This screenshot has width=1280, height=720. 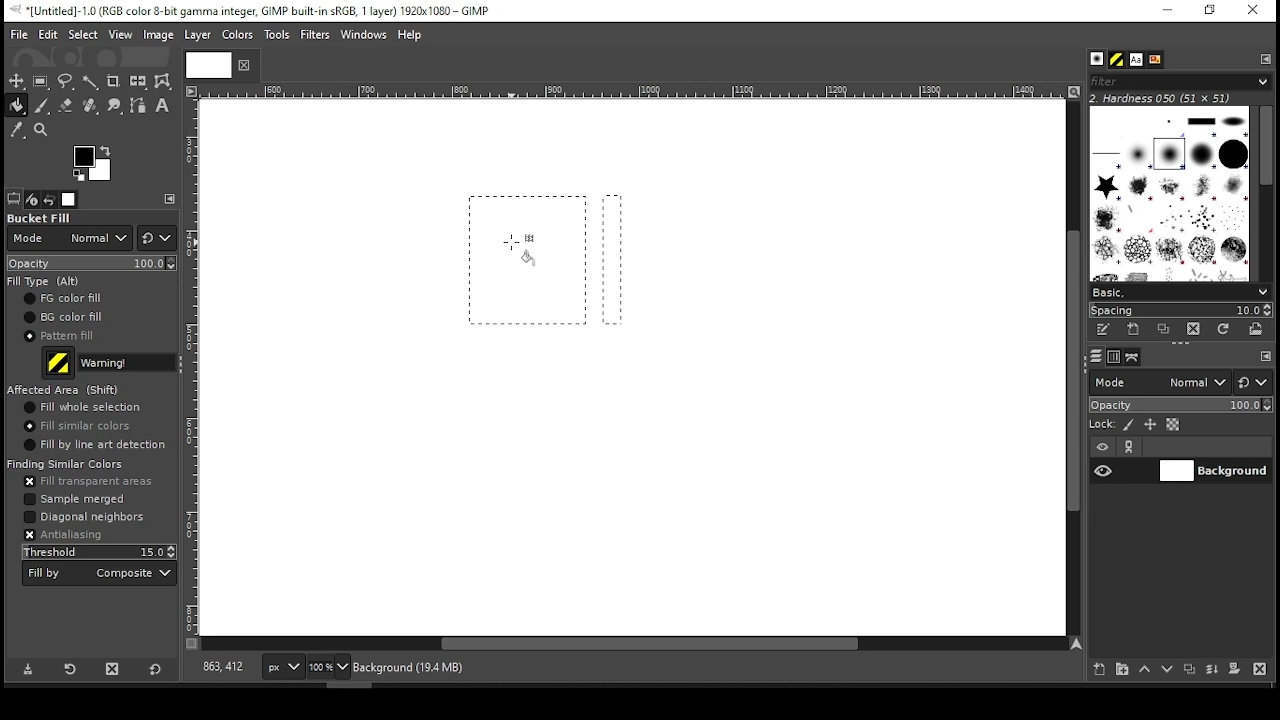 What do you see at coordinates (413, 668) in the screenshot?
I see `background (28.0mb)` at bounding box center [413, 668].